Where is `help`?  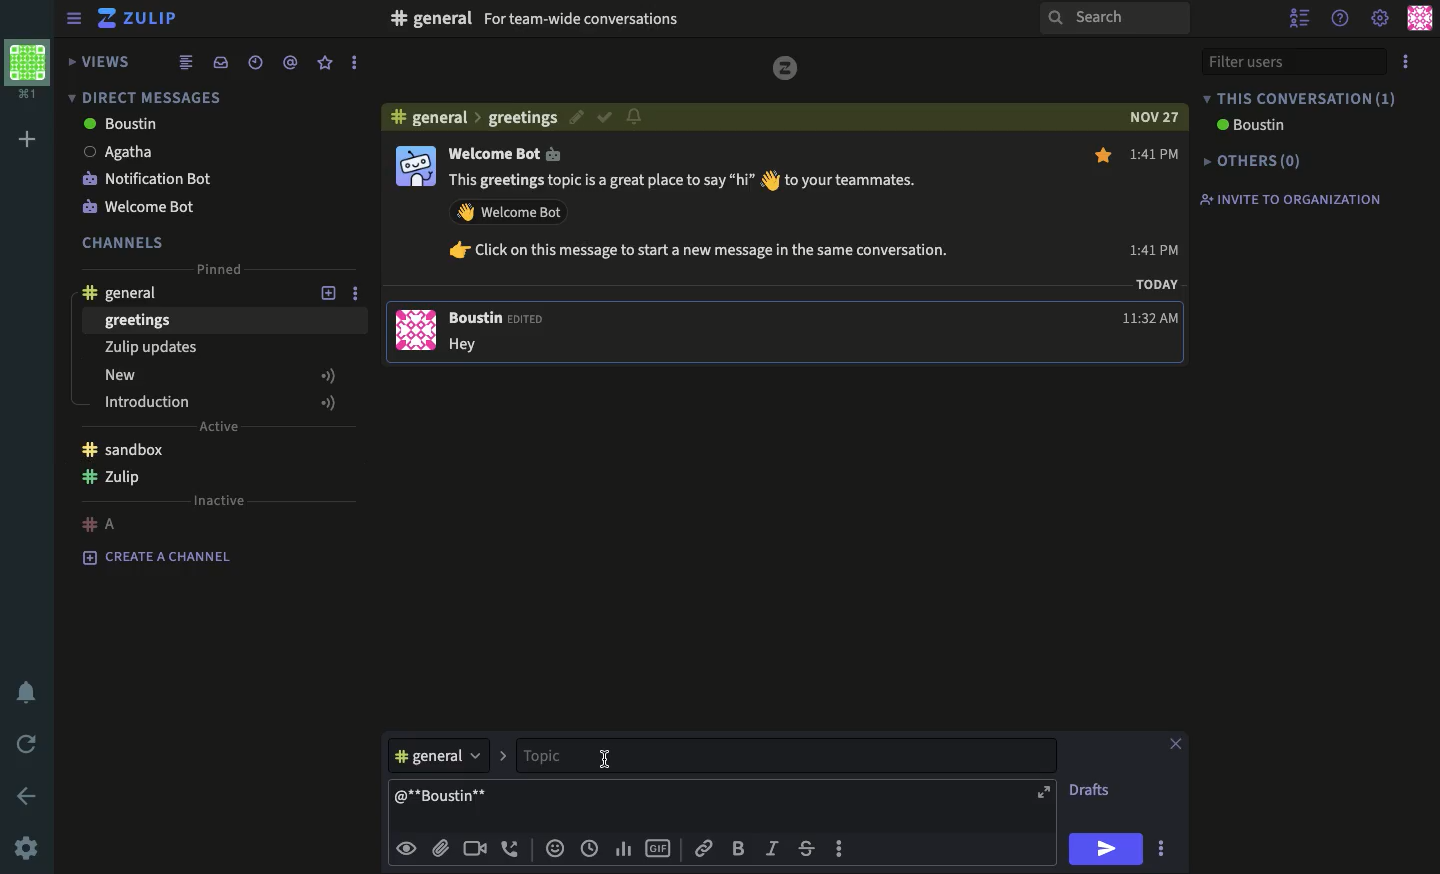
help is located at coordinates (1343, 16).